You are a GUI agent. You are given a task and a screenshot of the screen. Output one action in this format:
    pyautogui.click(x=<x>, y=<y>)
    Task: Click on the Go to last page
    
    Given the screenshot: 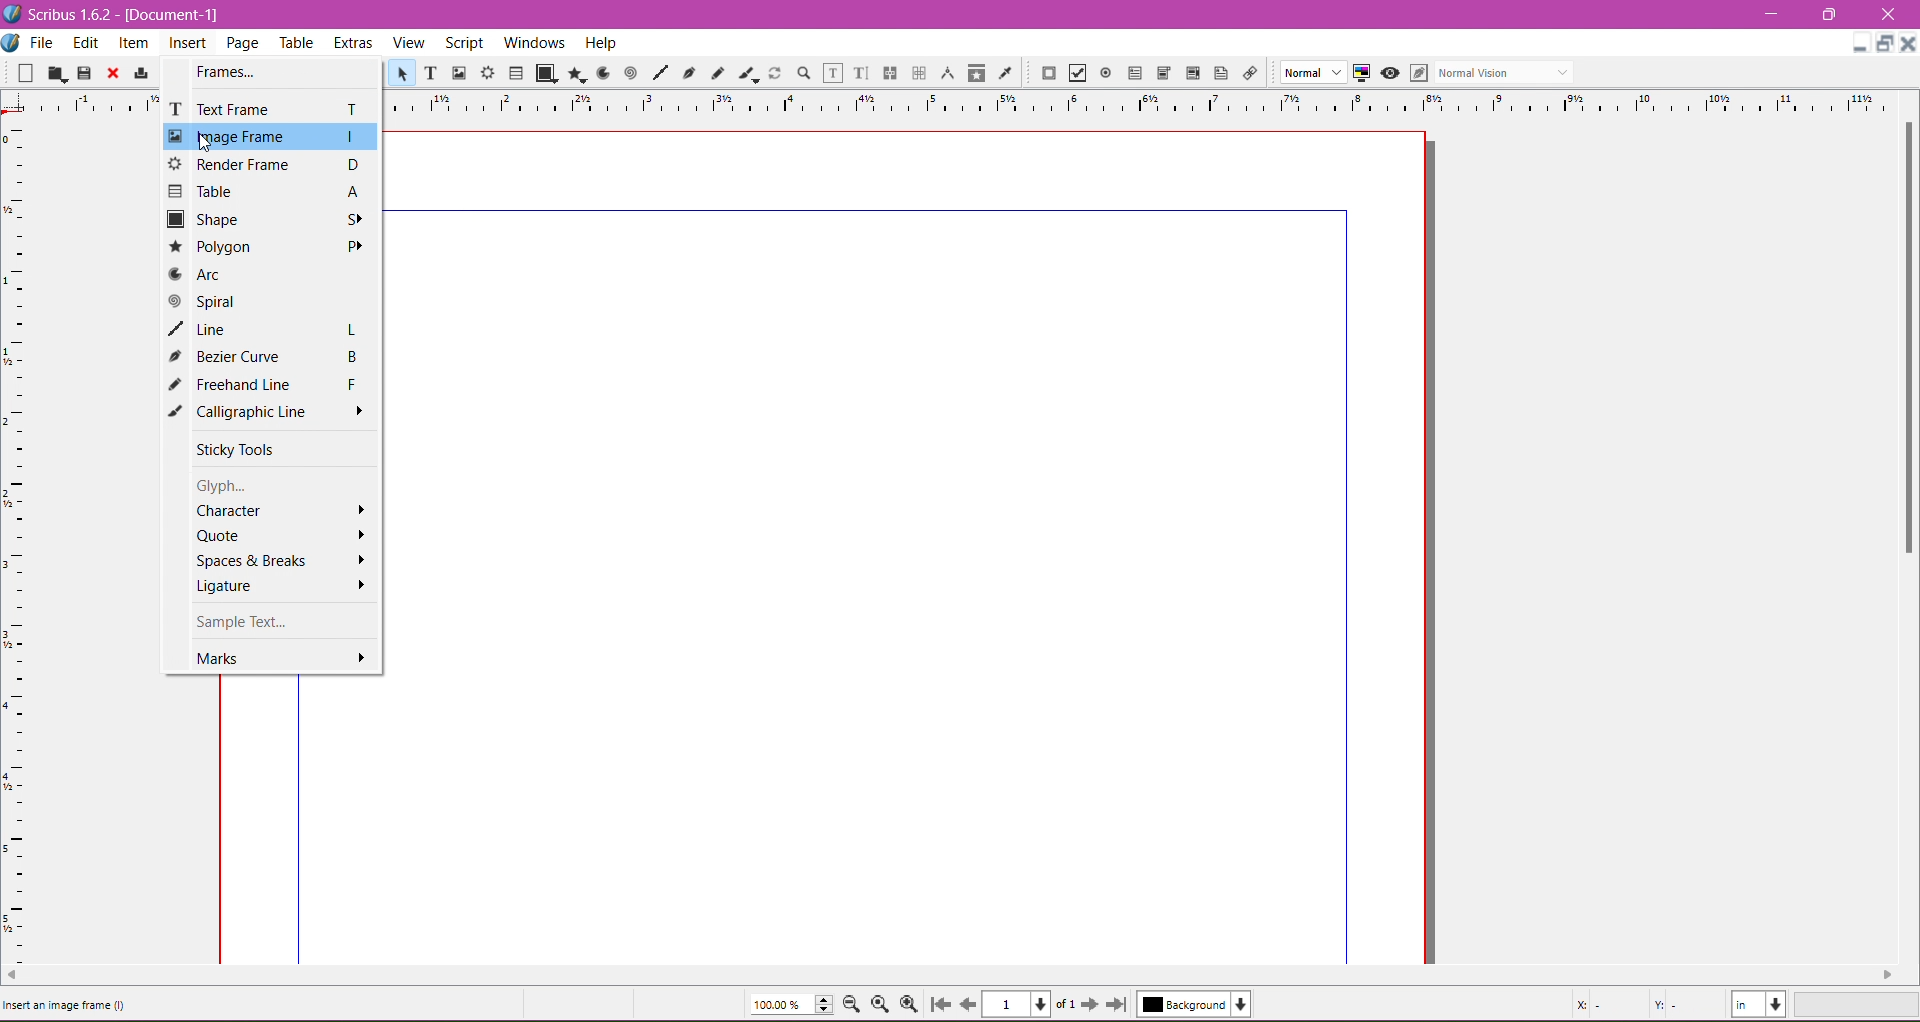 What is the action you would take?
    pyautogui.click(x=1117, y=1004)
    